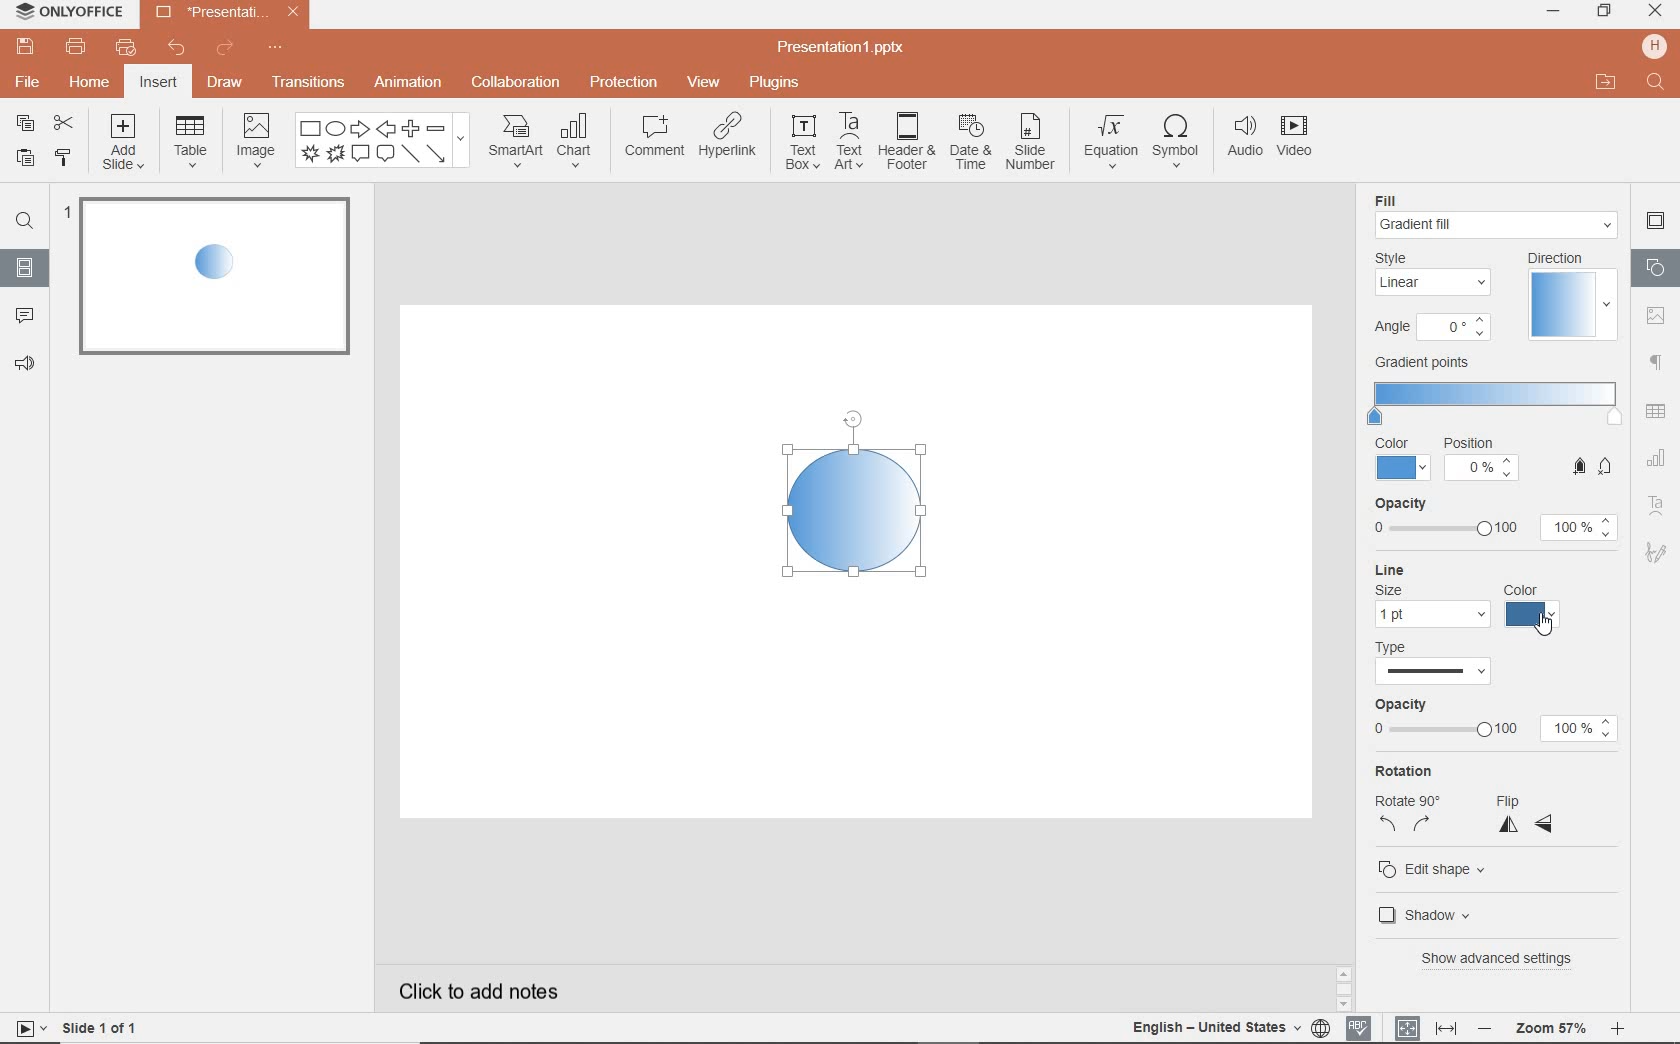 The width and height of the screenshot is (1680, 1044). I want to click on file name, so click(842, 49).